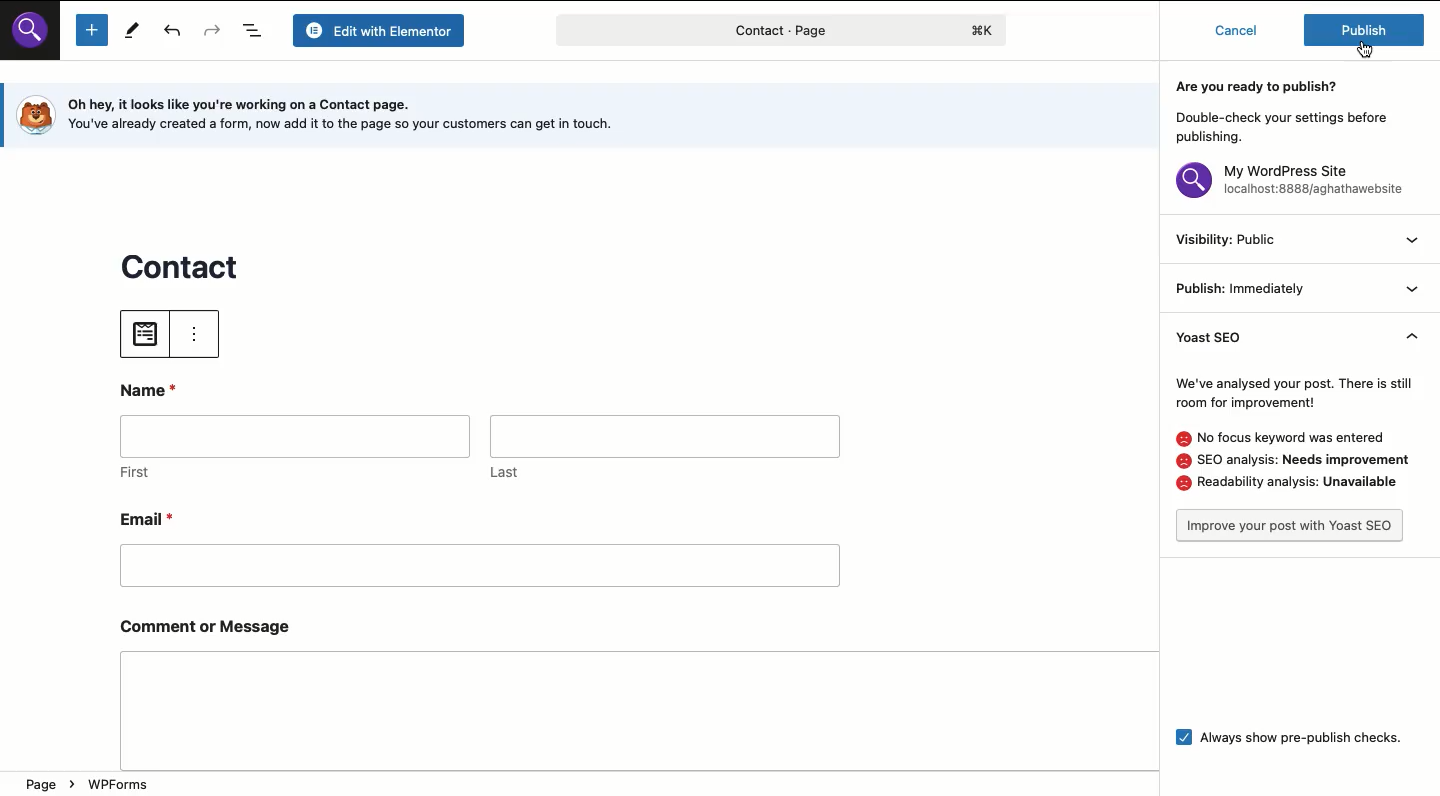 This screenshot has height=796, width=1440. Describe the element at coordinates (352, 114) in the screenshot. I see `Oh hey, it looks like you're working on a Contact page.
[o} You've already created a form, now add it to the page so your customers can get in touch.` at that location.